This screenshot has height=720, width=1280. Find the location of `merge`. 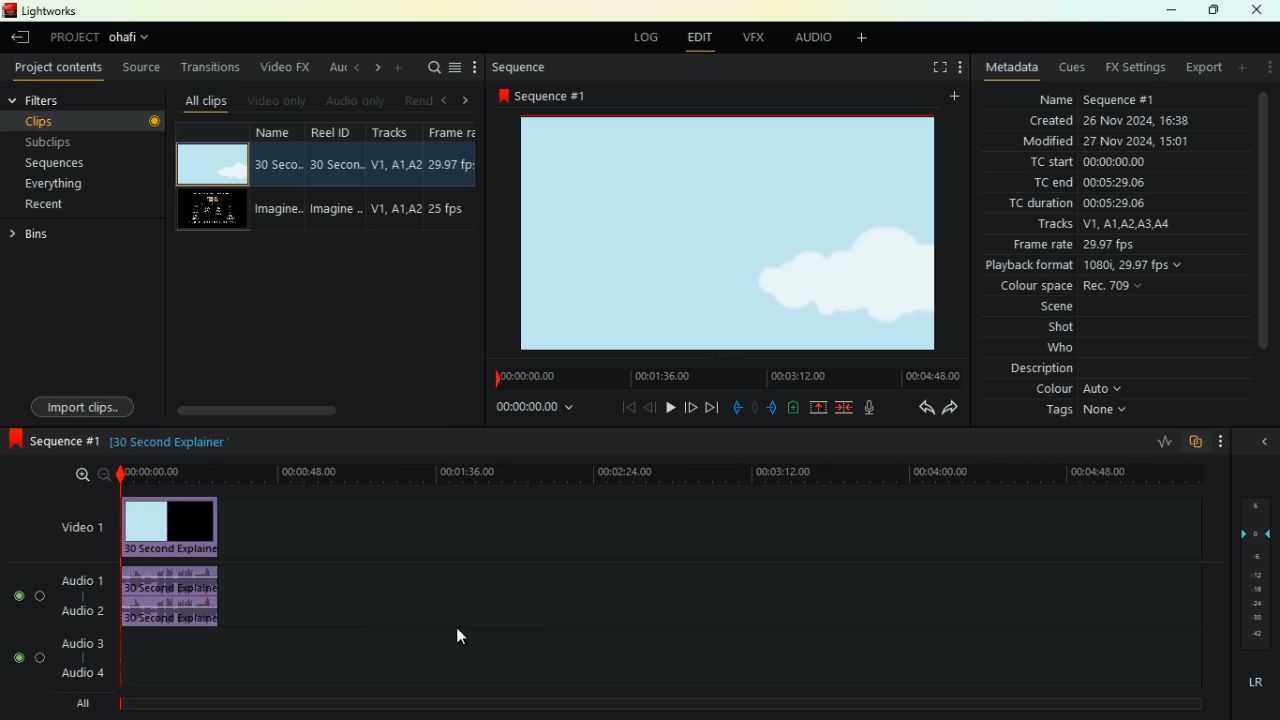

merge is located at coordinates (843, 407).